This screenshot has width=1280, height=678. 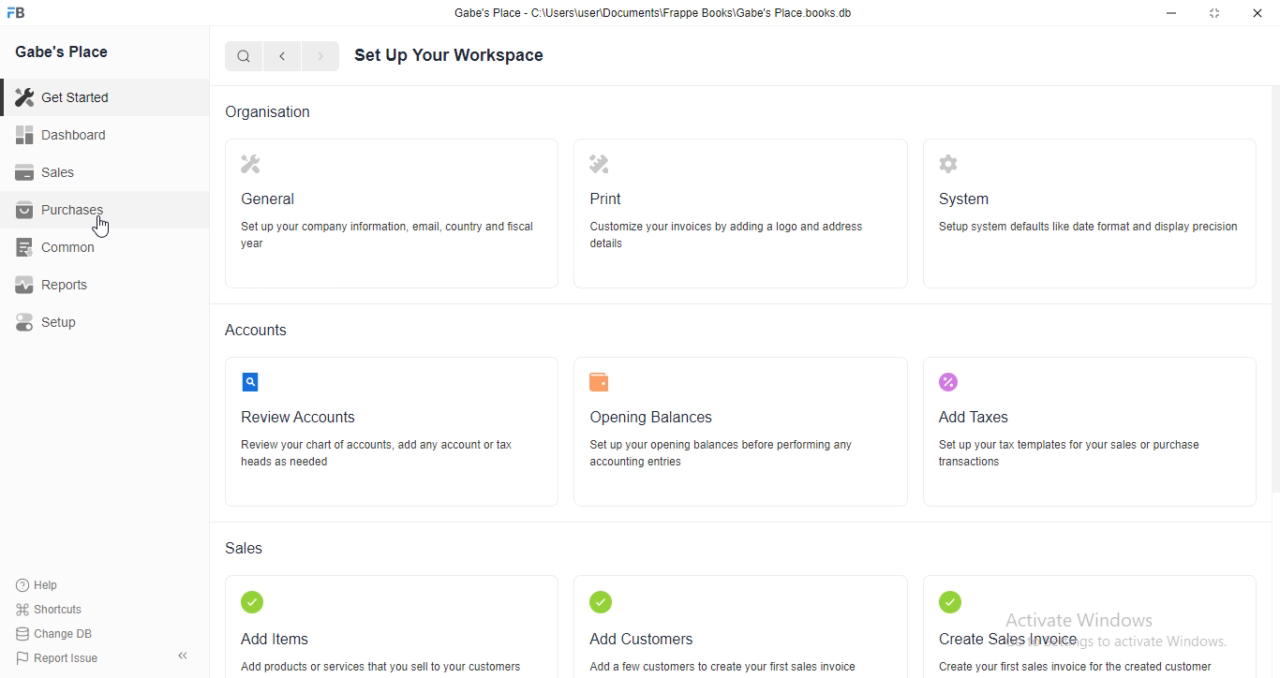 I want to click on minimize, so click(x=1166, y=12).